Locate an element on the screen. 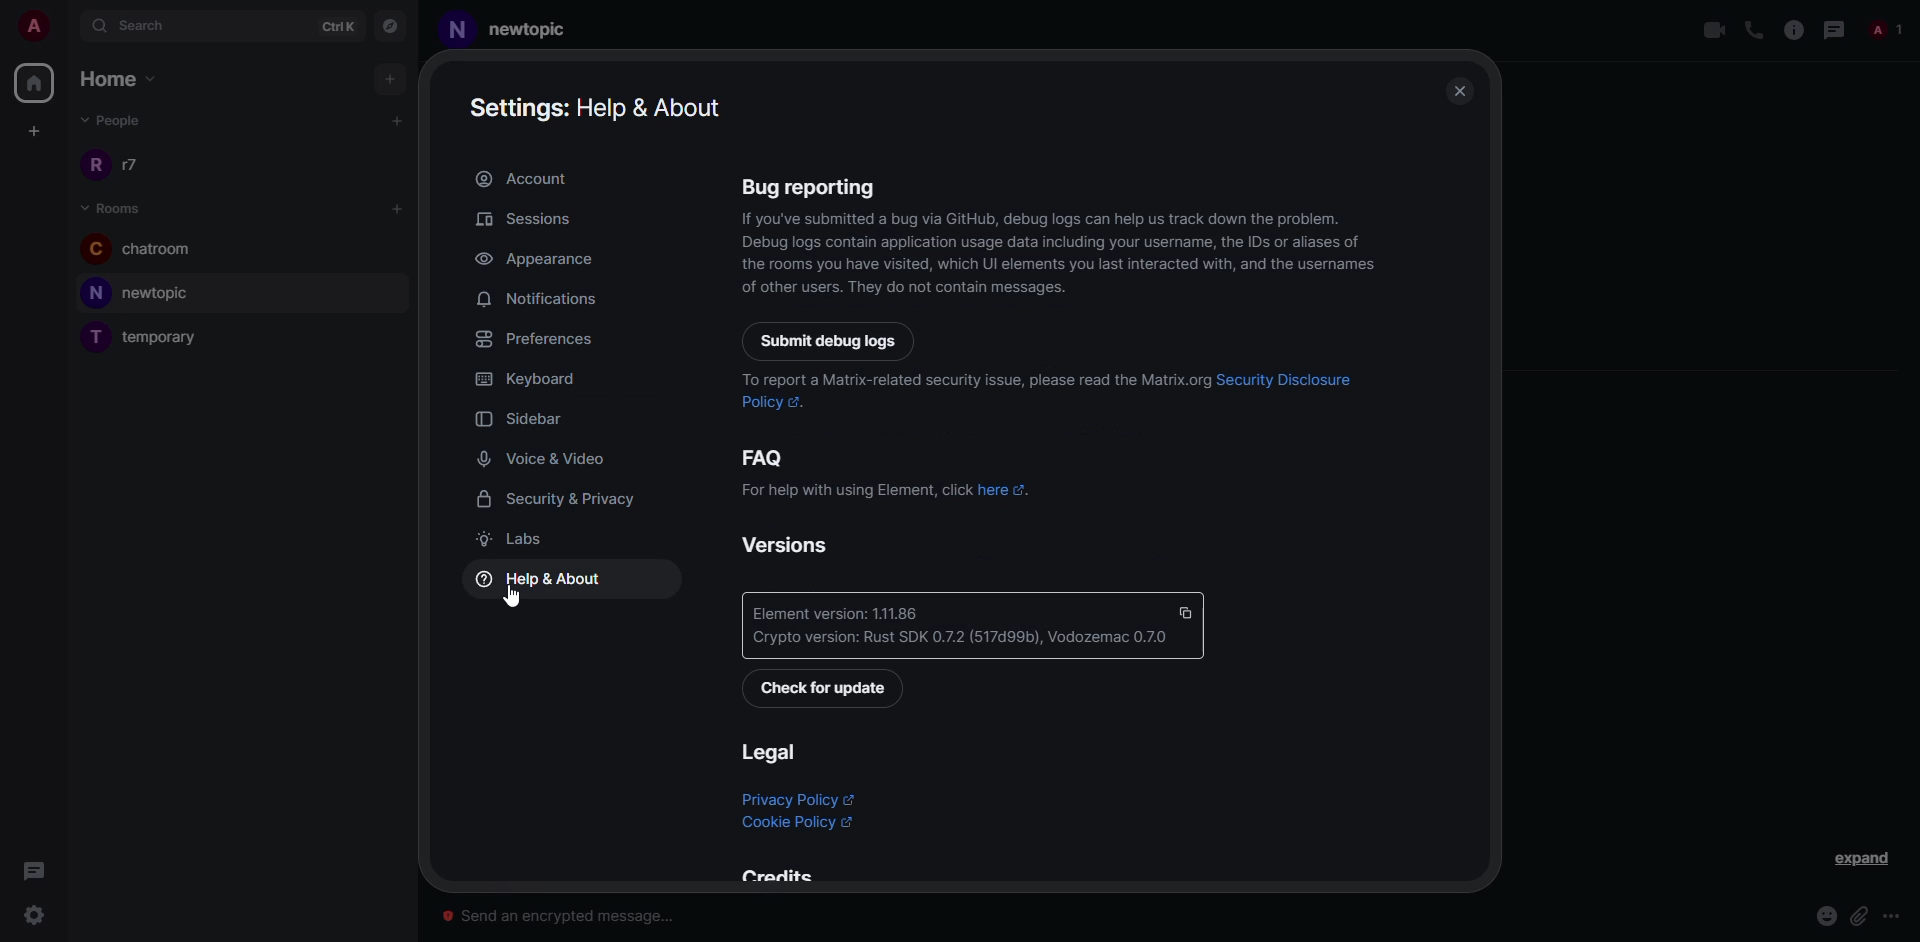  room is located at coordinates (518, 30).